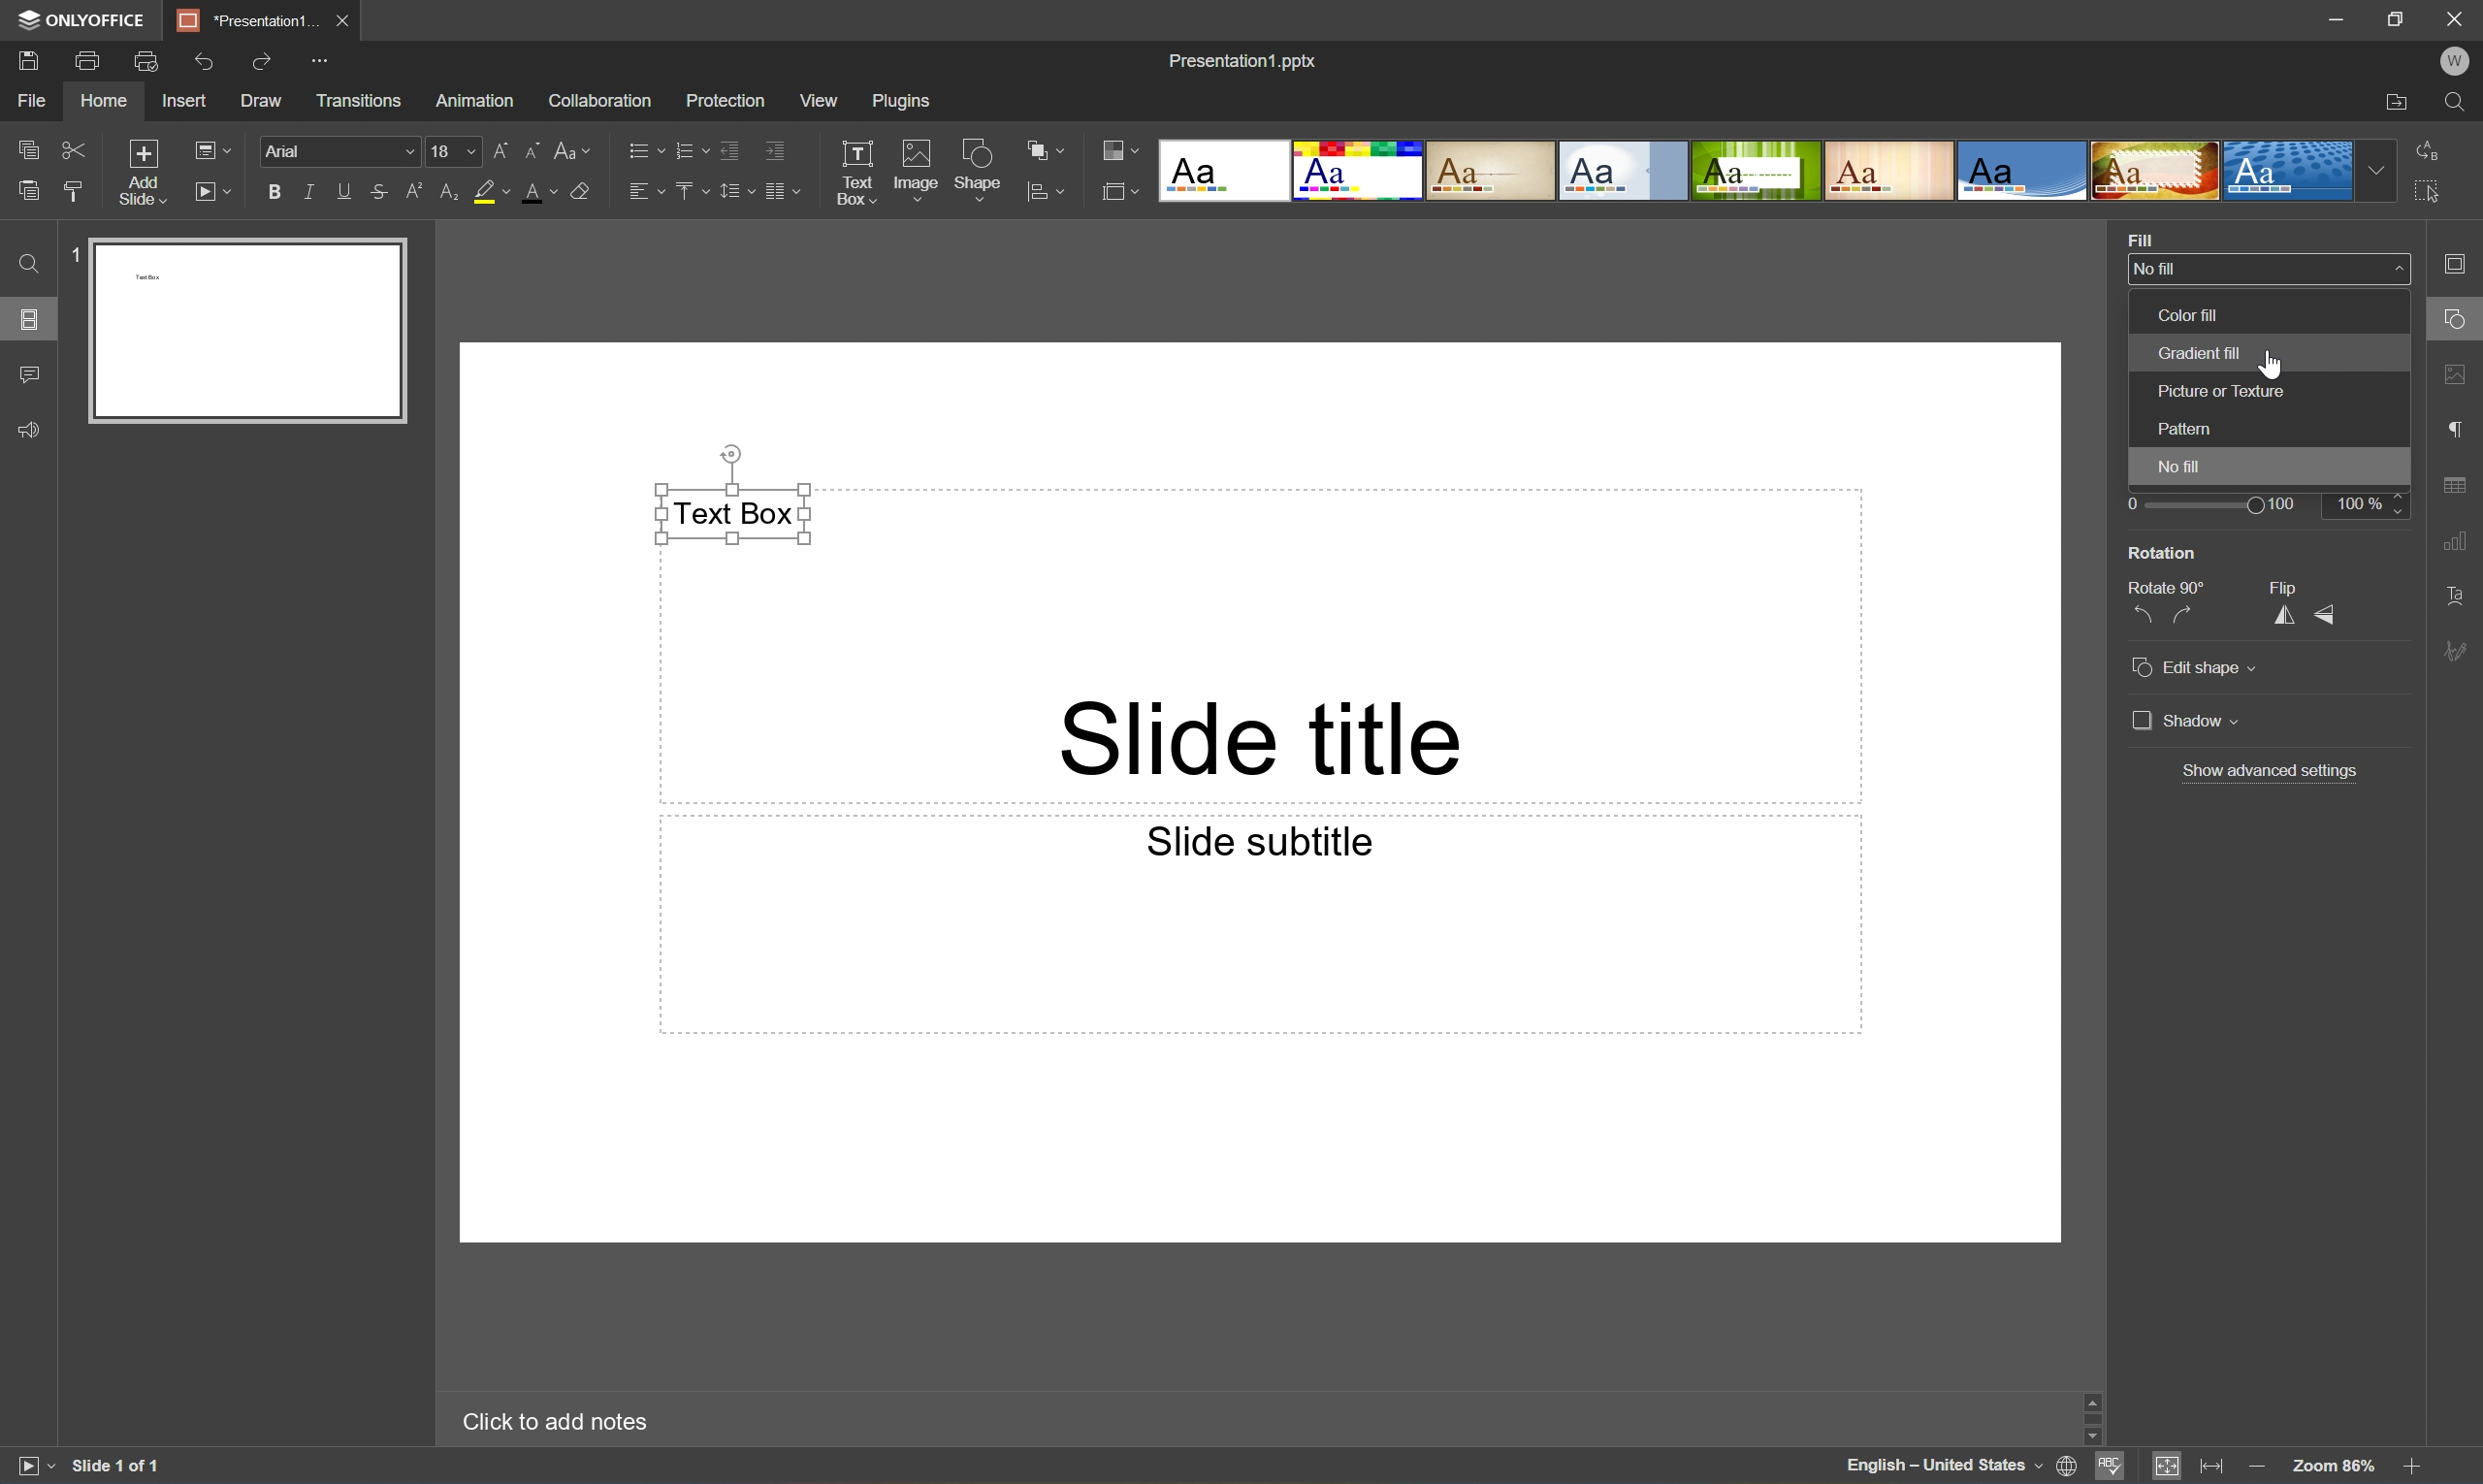 The width and height of the screenshot is (2483, 1484). What do you see at coordinates (737, 514) in the screenshot?
I see `Text Box` at bounding box center [737, 514].